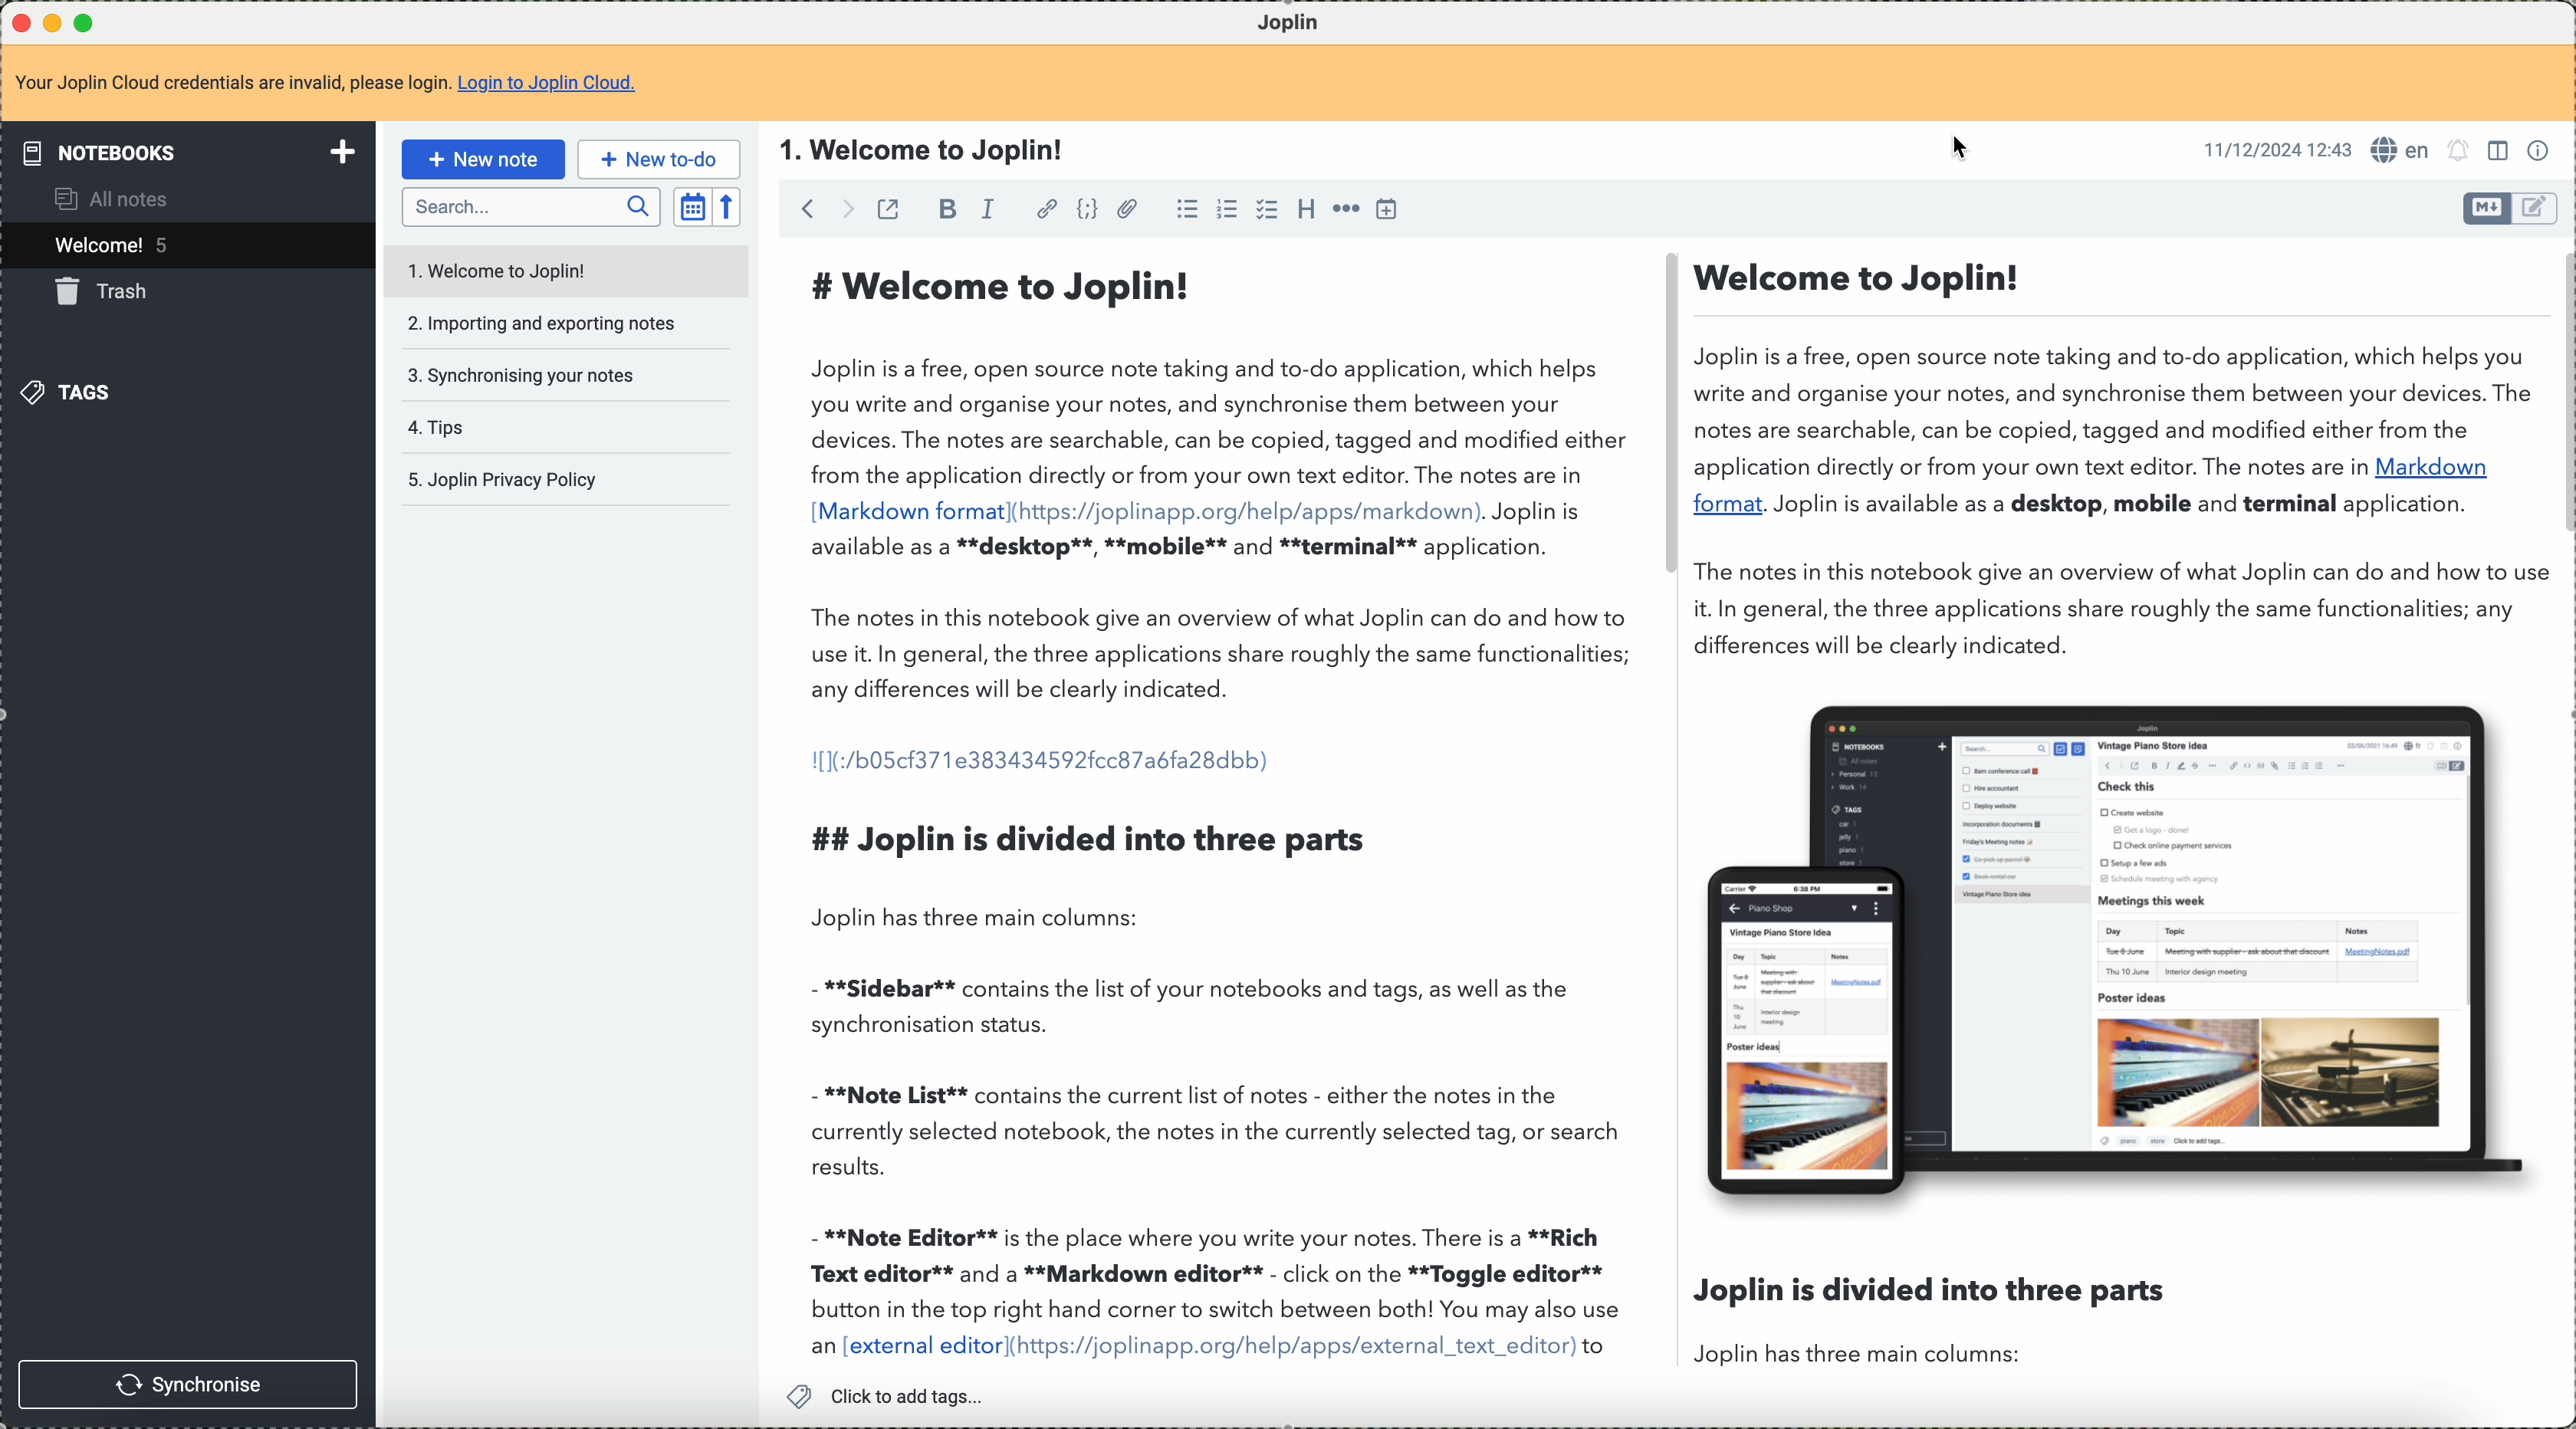 The image size is (2576, 1429). What do you see at coordinates (530, 208) in the screenshot?
I see `search bar` at bounding box center [530, 208].